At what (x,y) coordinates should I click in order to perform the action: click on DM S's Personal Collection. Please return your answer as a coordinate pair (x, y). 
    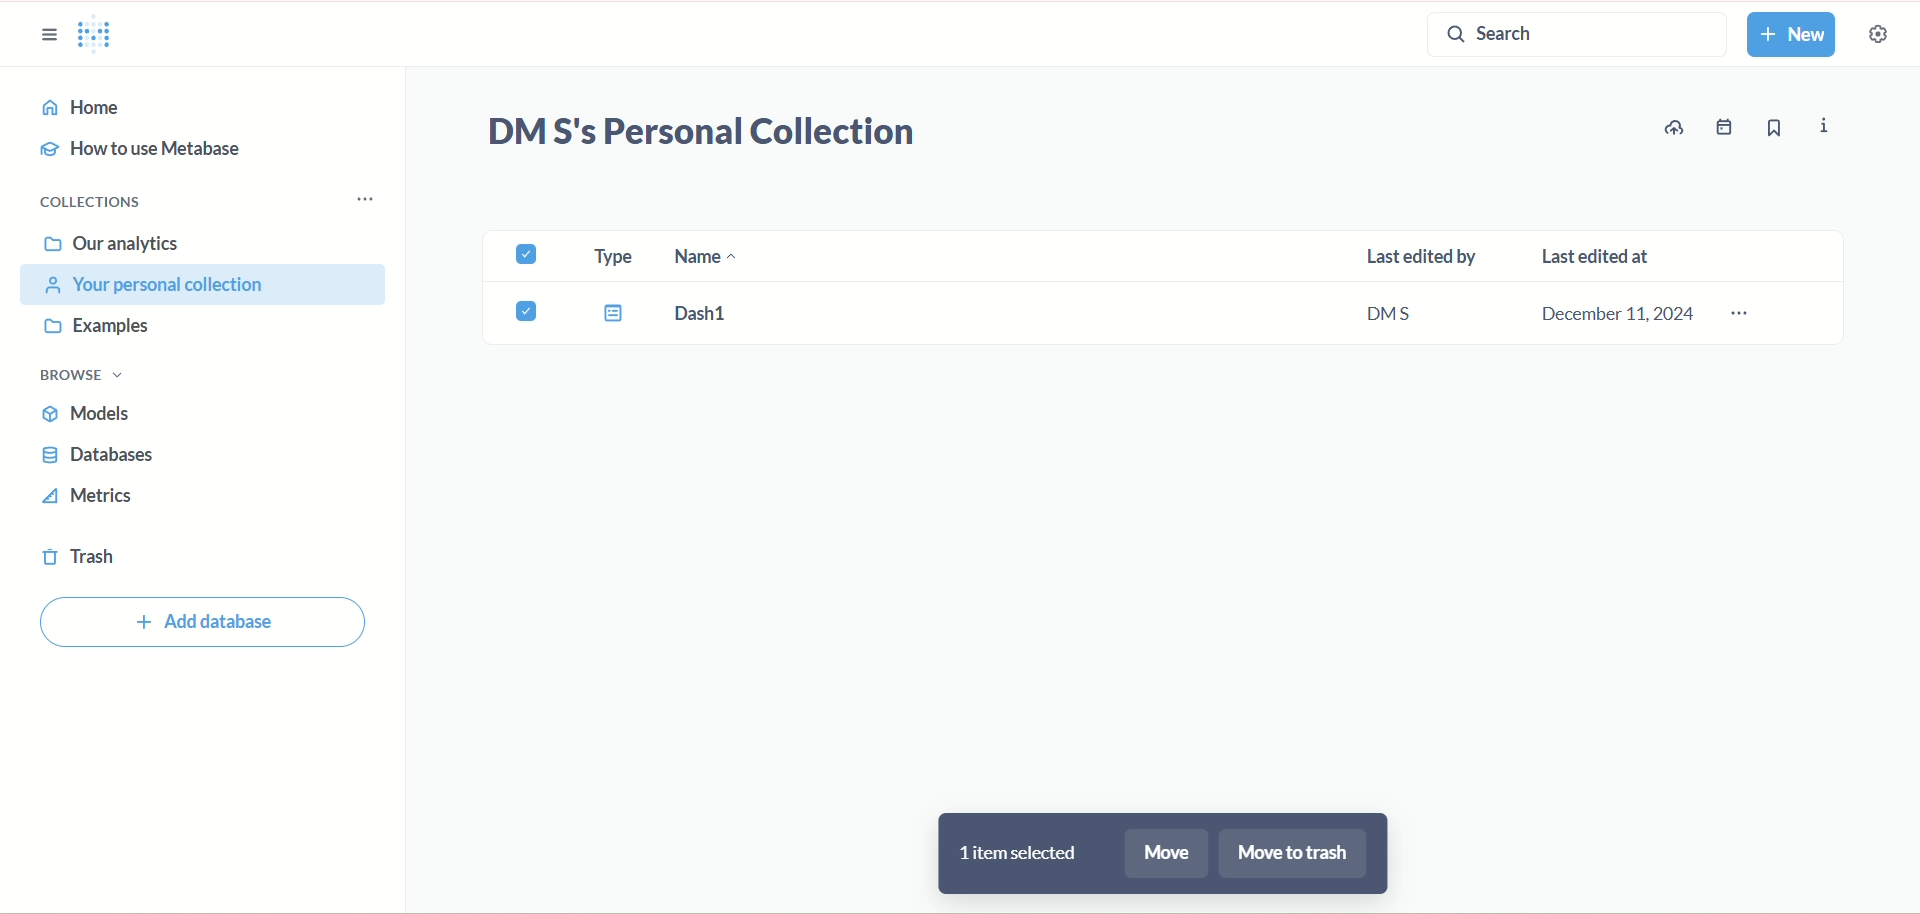
    Looking at the image, I should click on (701, 131).